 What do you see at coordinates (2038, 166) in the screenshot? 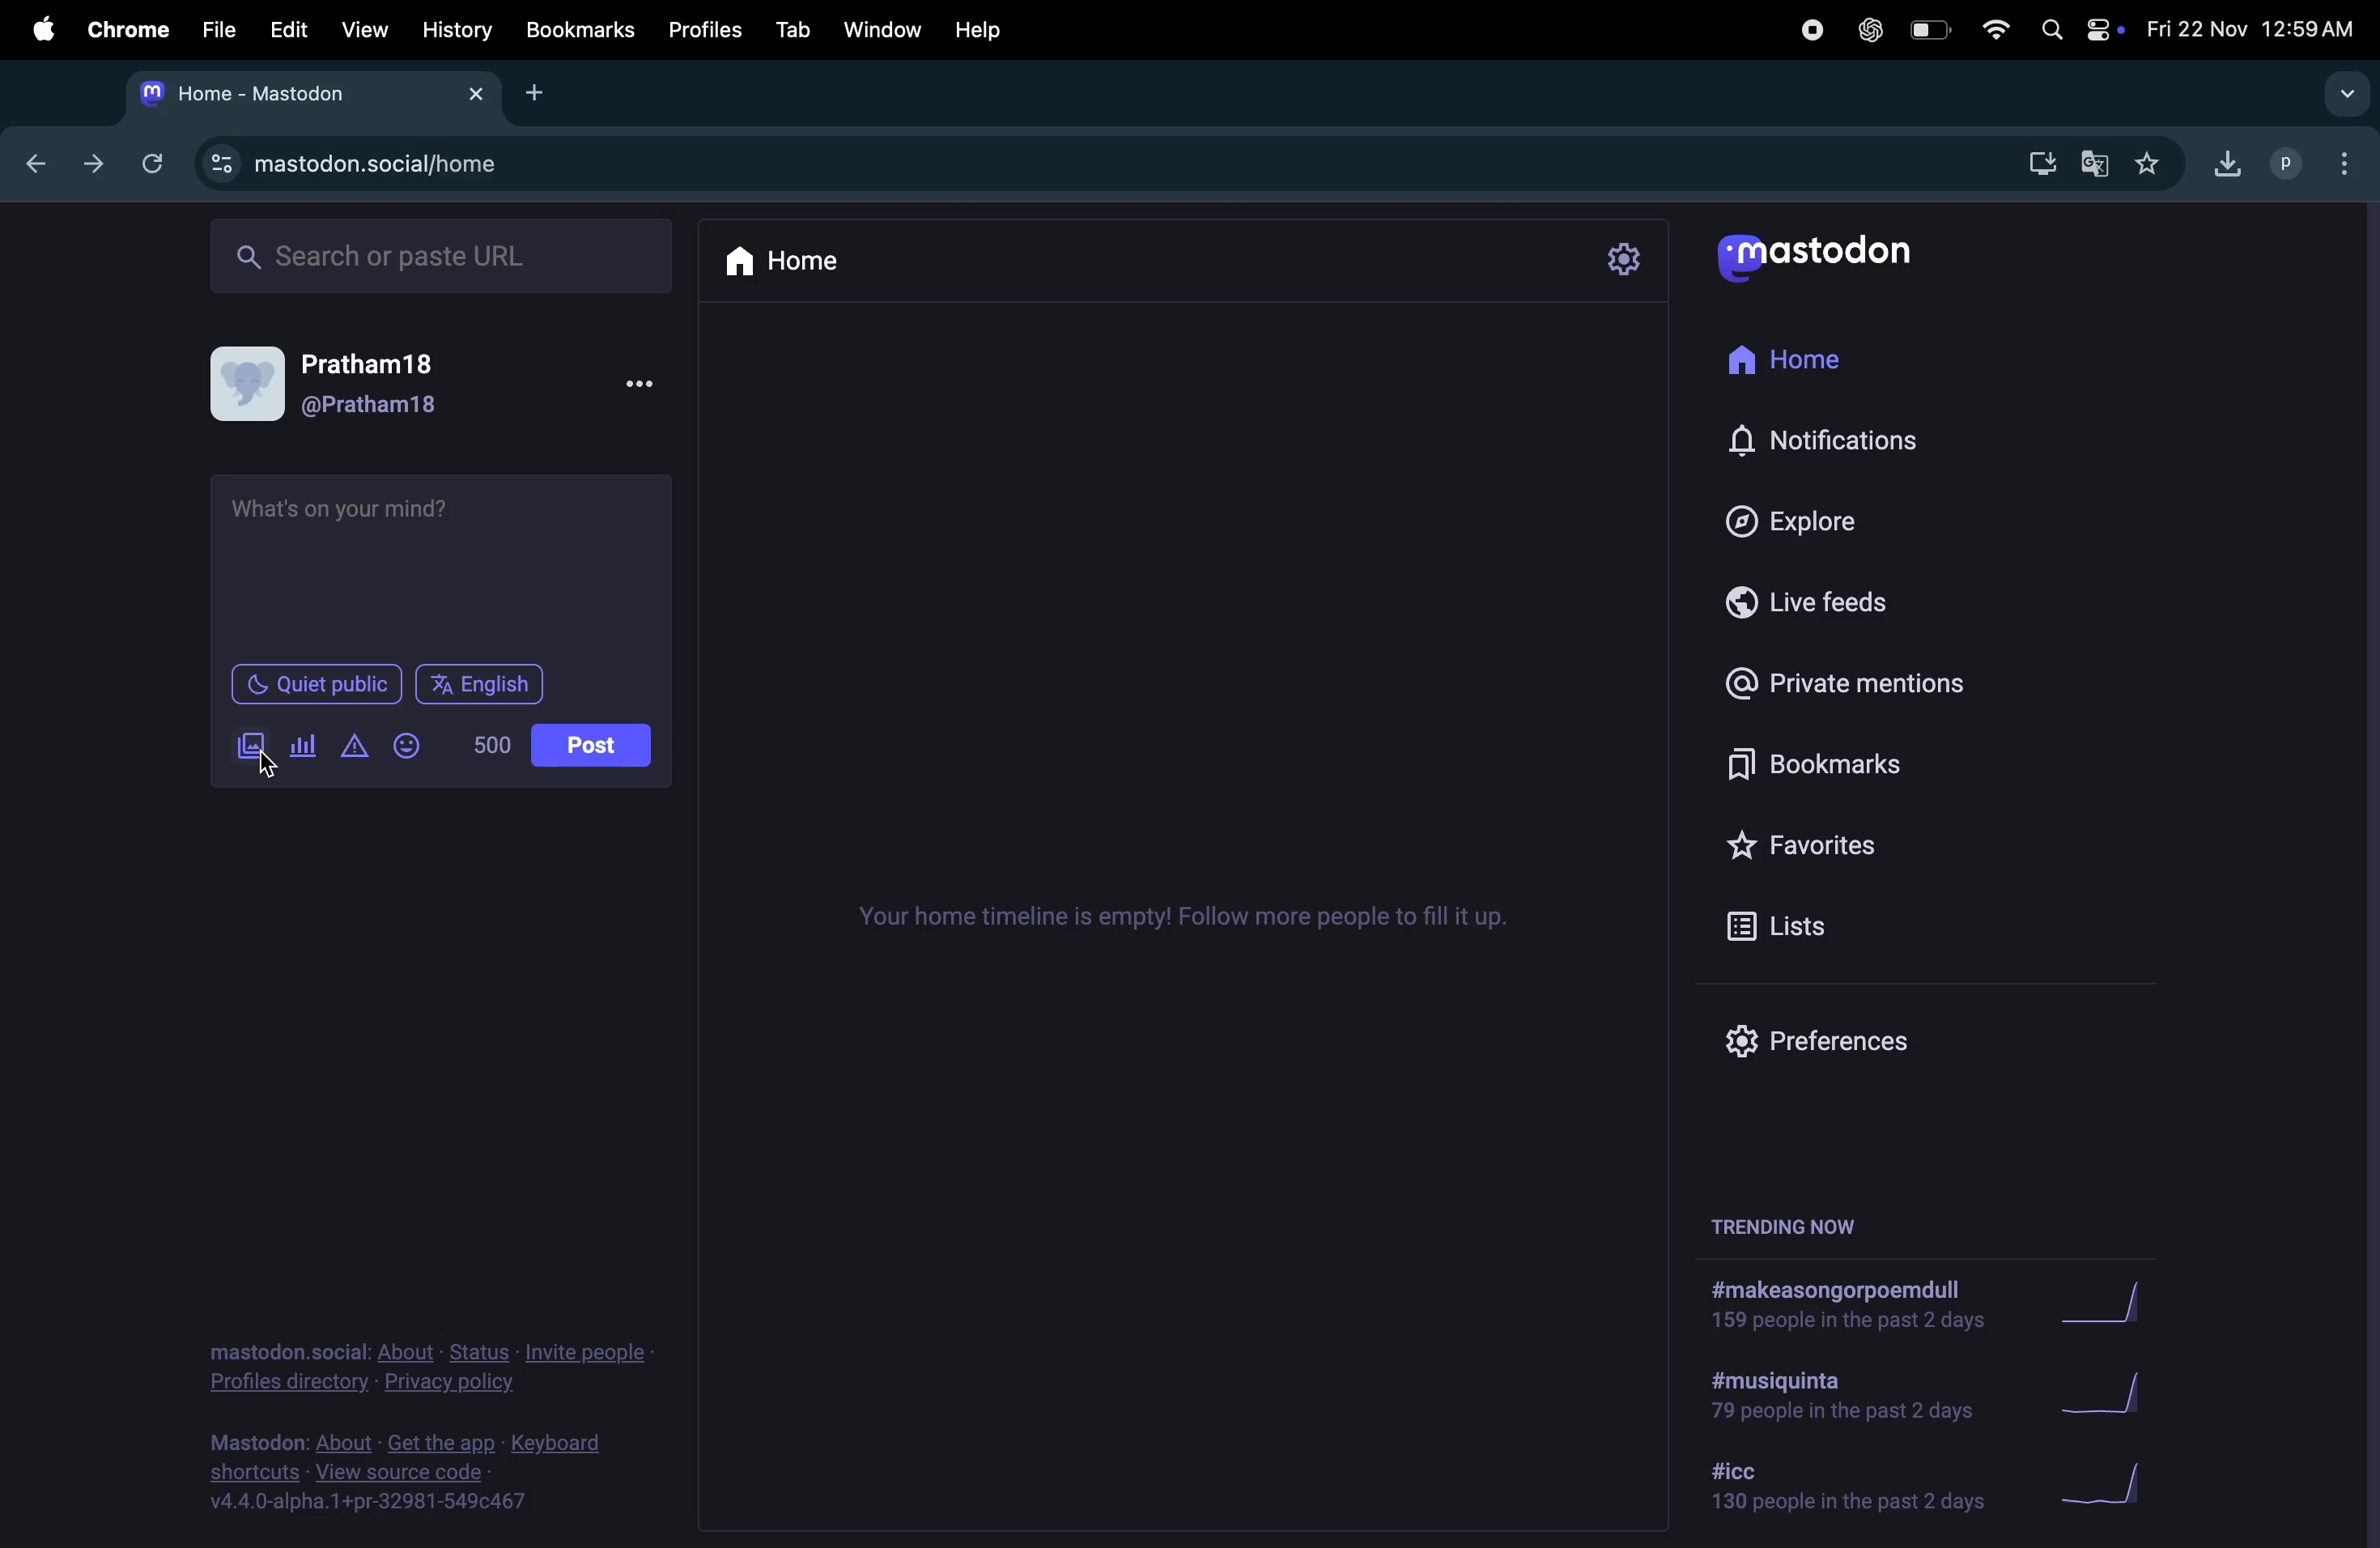
I see `downloads` at bounding box center [2038, 166].